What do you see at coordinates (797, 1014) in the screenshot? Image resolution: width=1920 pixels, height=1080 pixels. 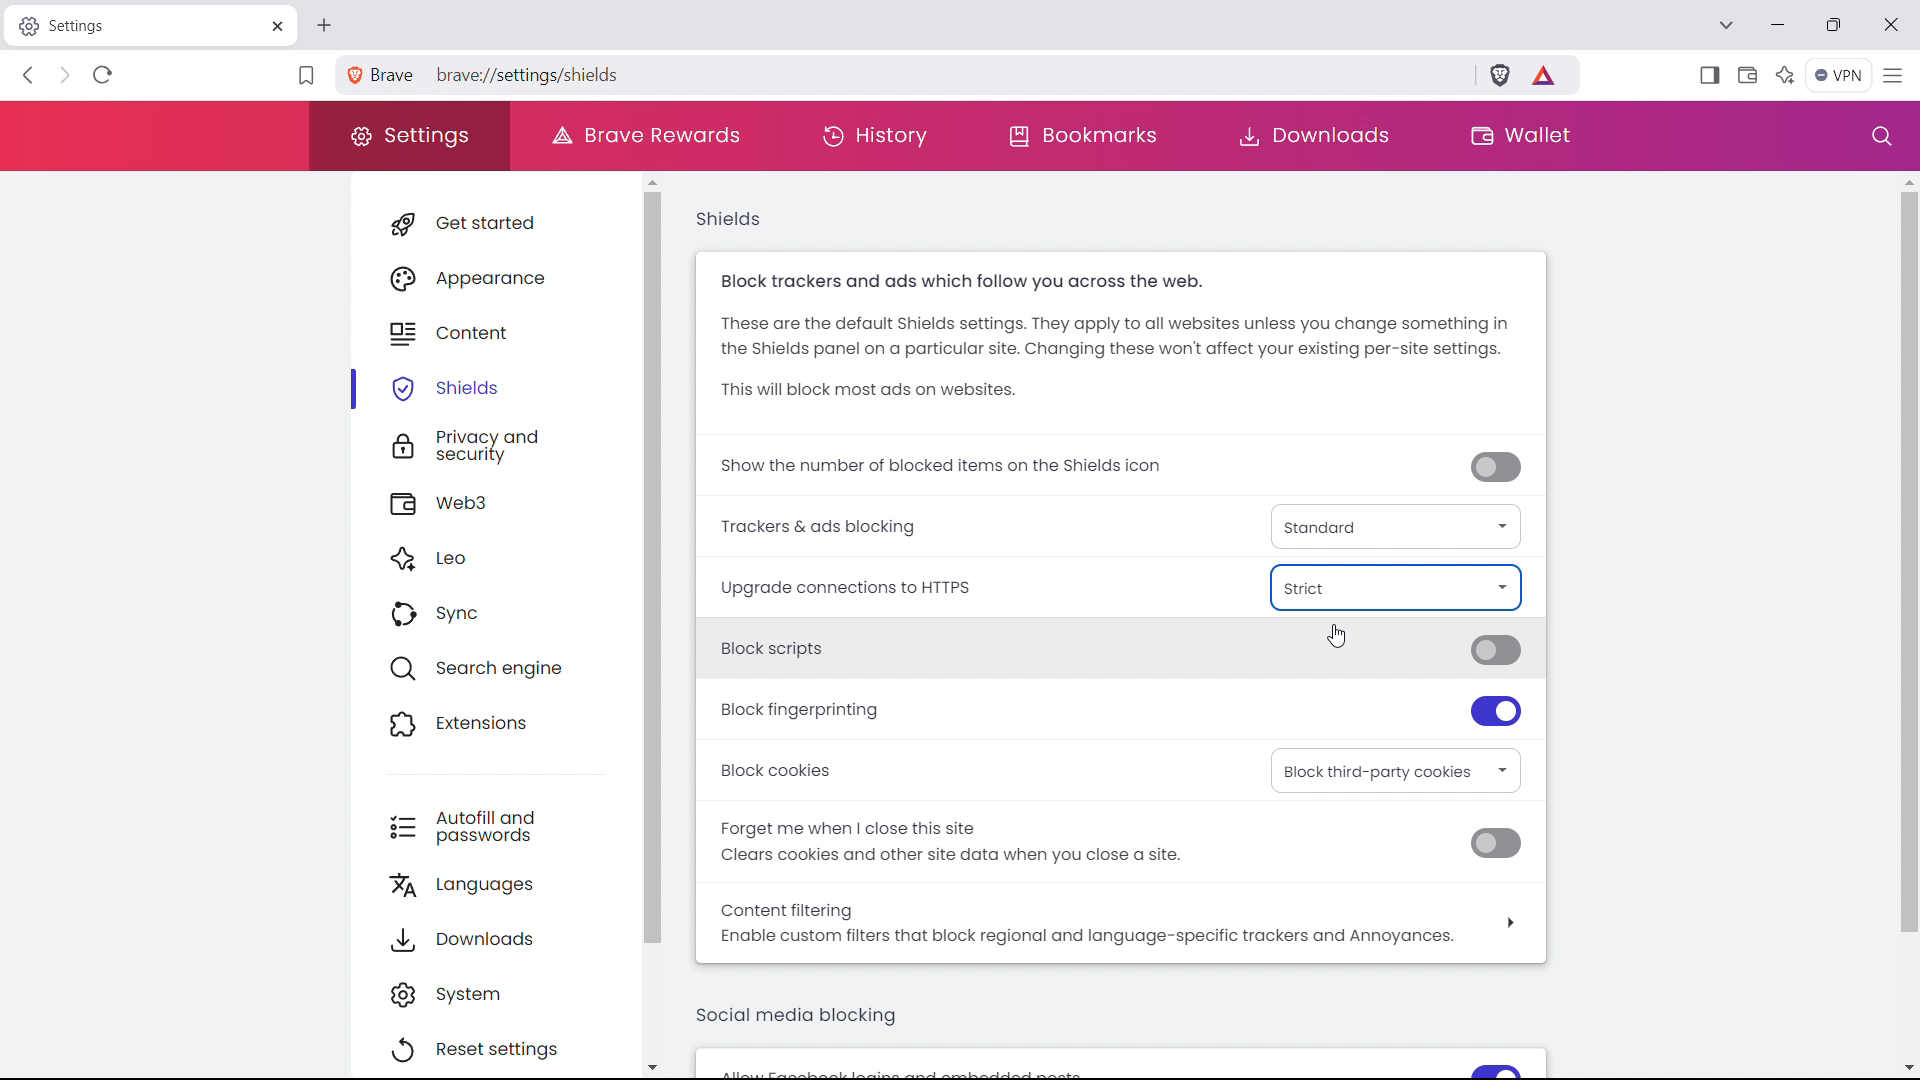 I see `social media blocking` at bounding box center [797, 1014].